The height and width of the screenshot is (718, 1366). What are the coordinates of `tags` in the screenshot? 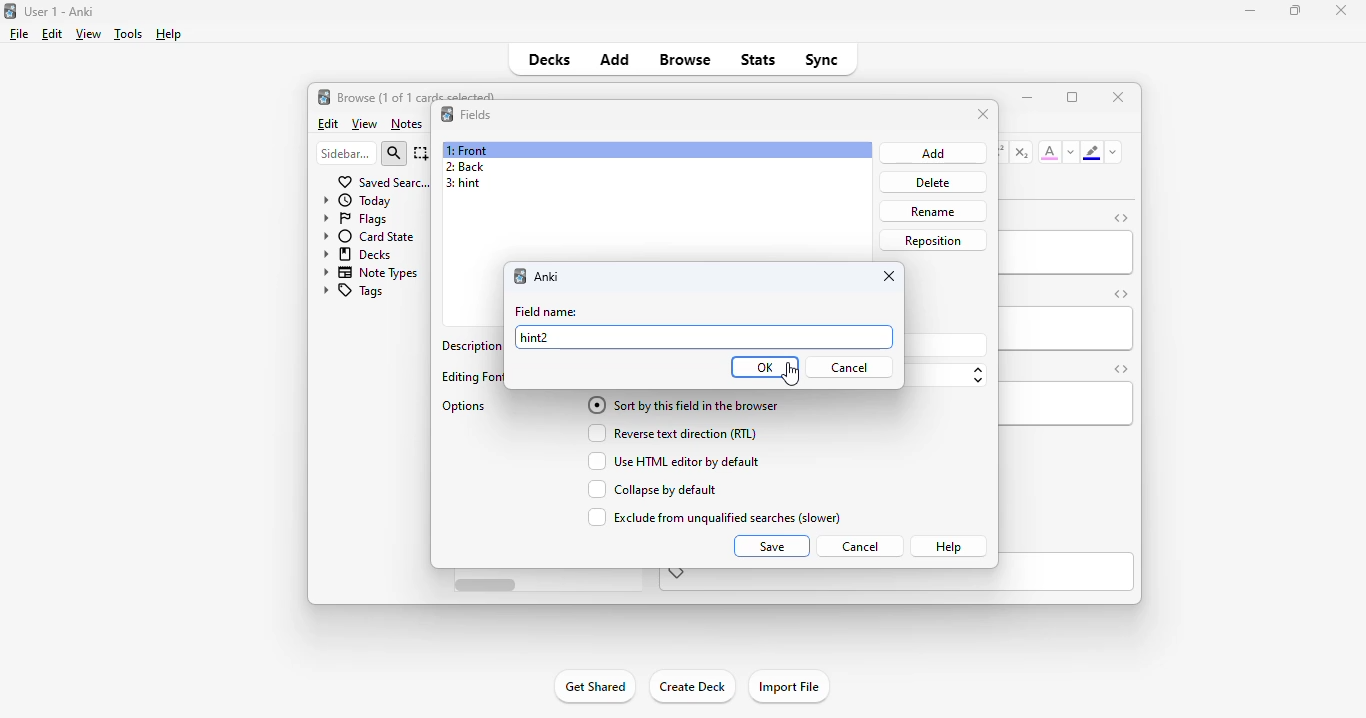 It's located at (352, 292).